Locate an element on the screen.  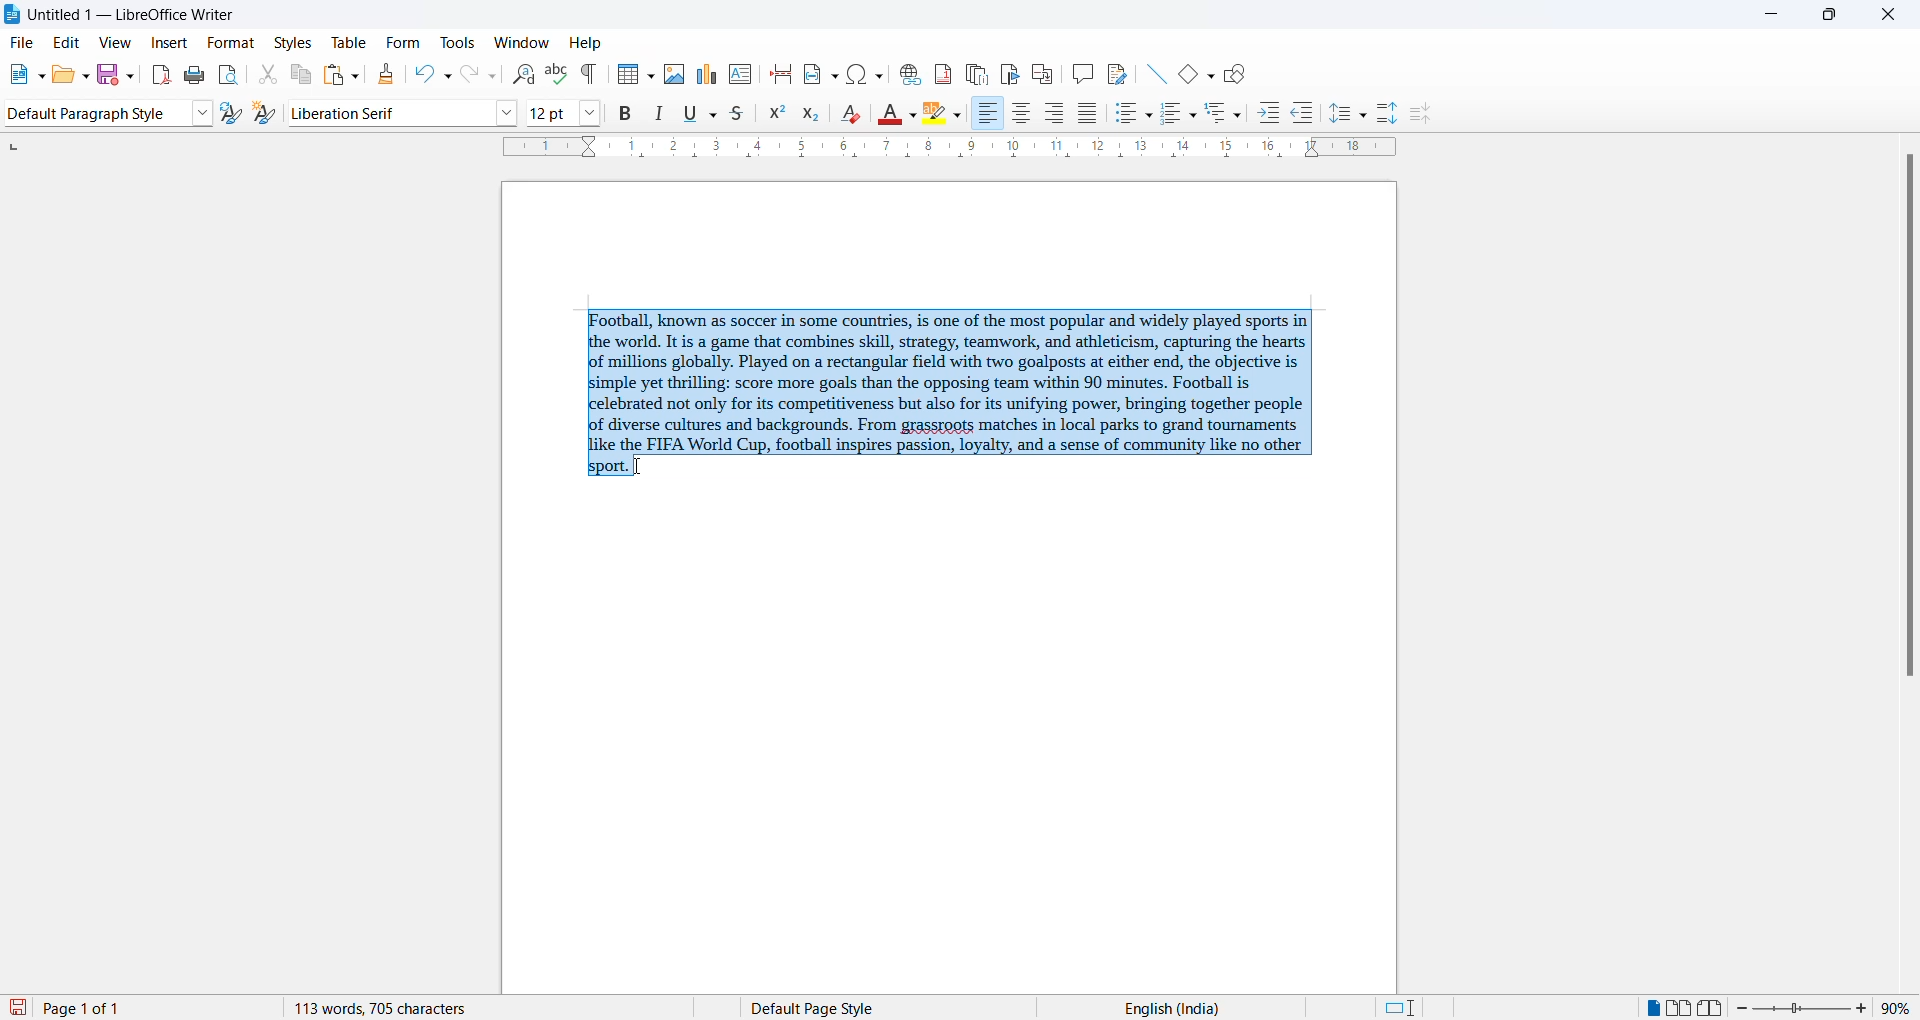
toggle unordered list options is located at coordinates (1147, 117).